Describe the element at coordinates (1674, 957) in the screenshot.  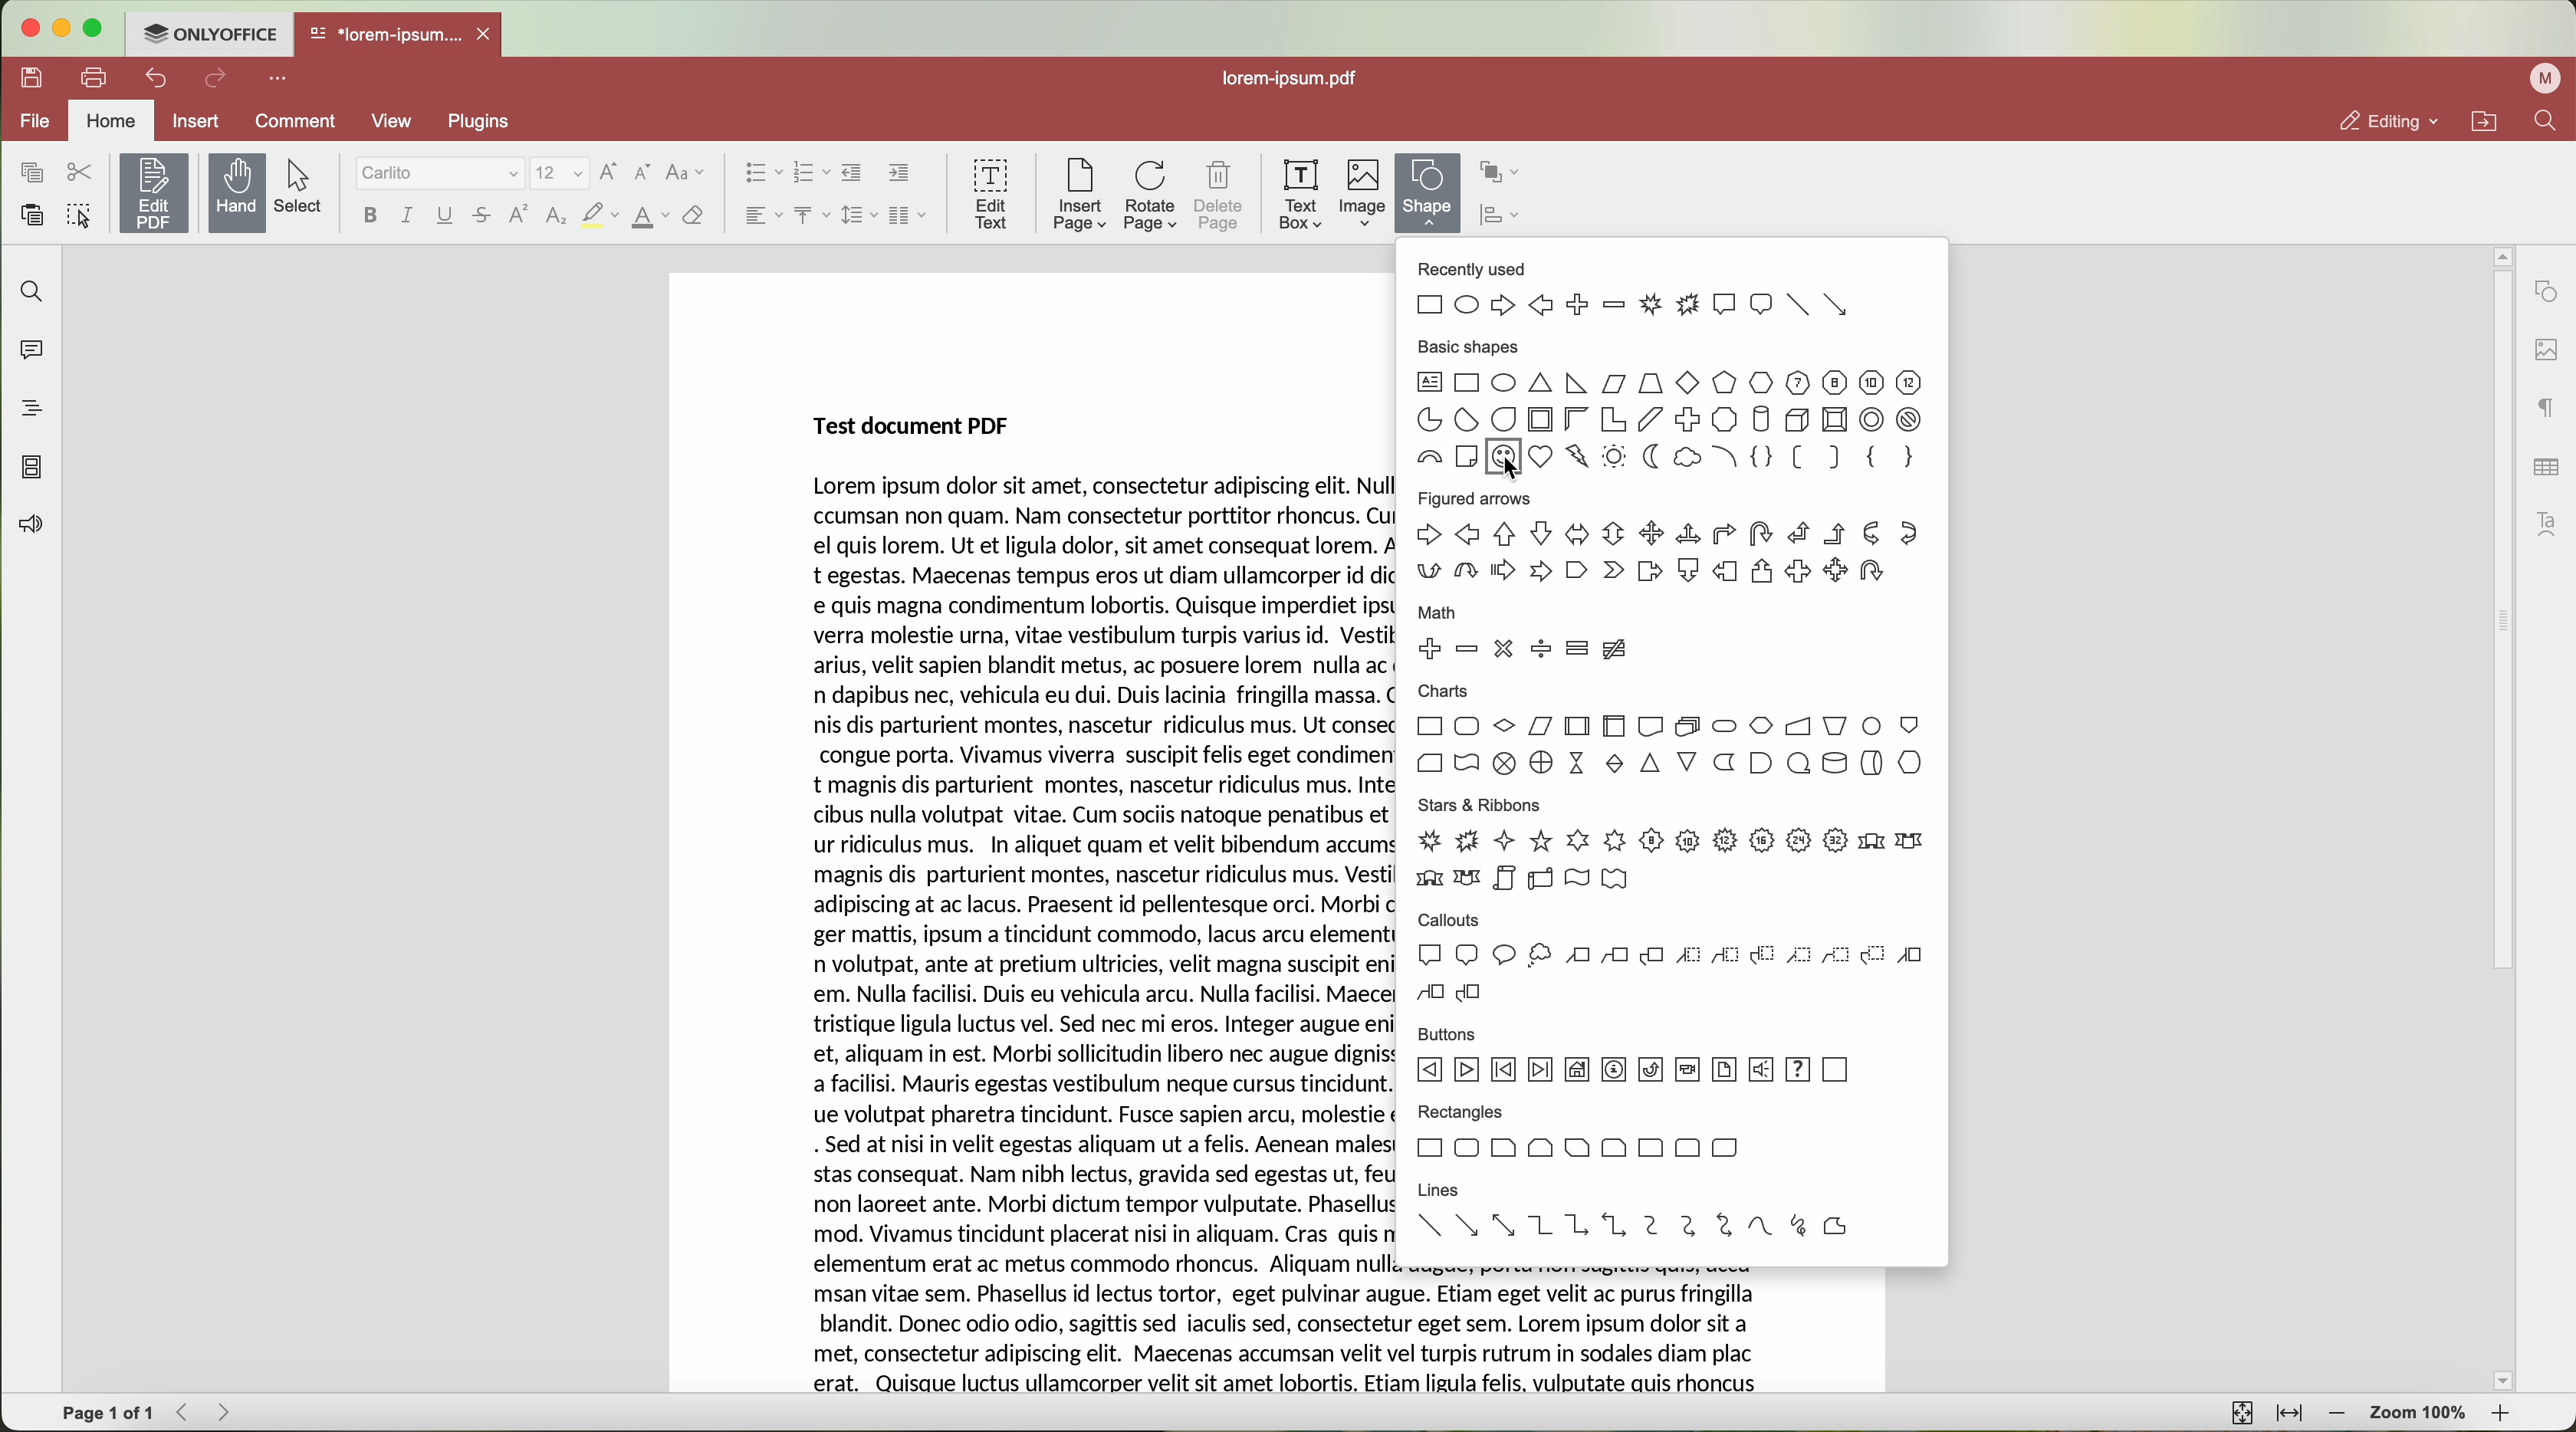
I see `callouts` at that location.